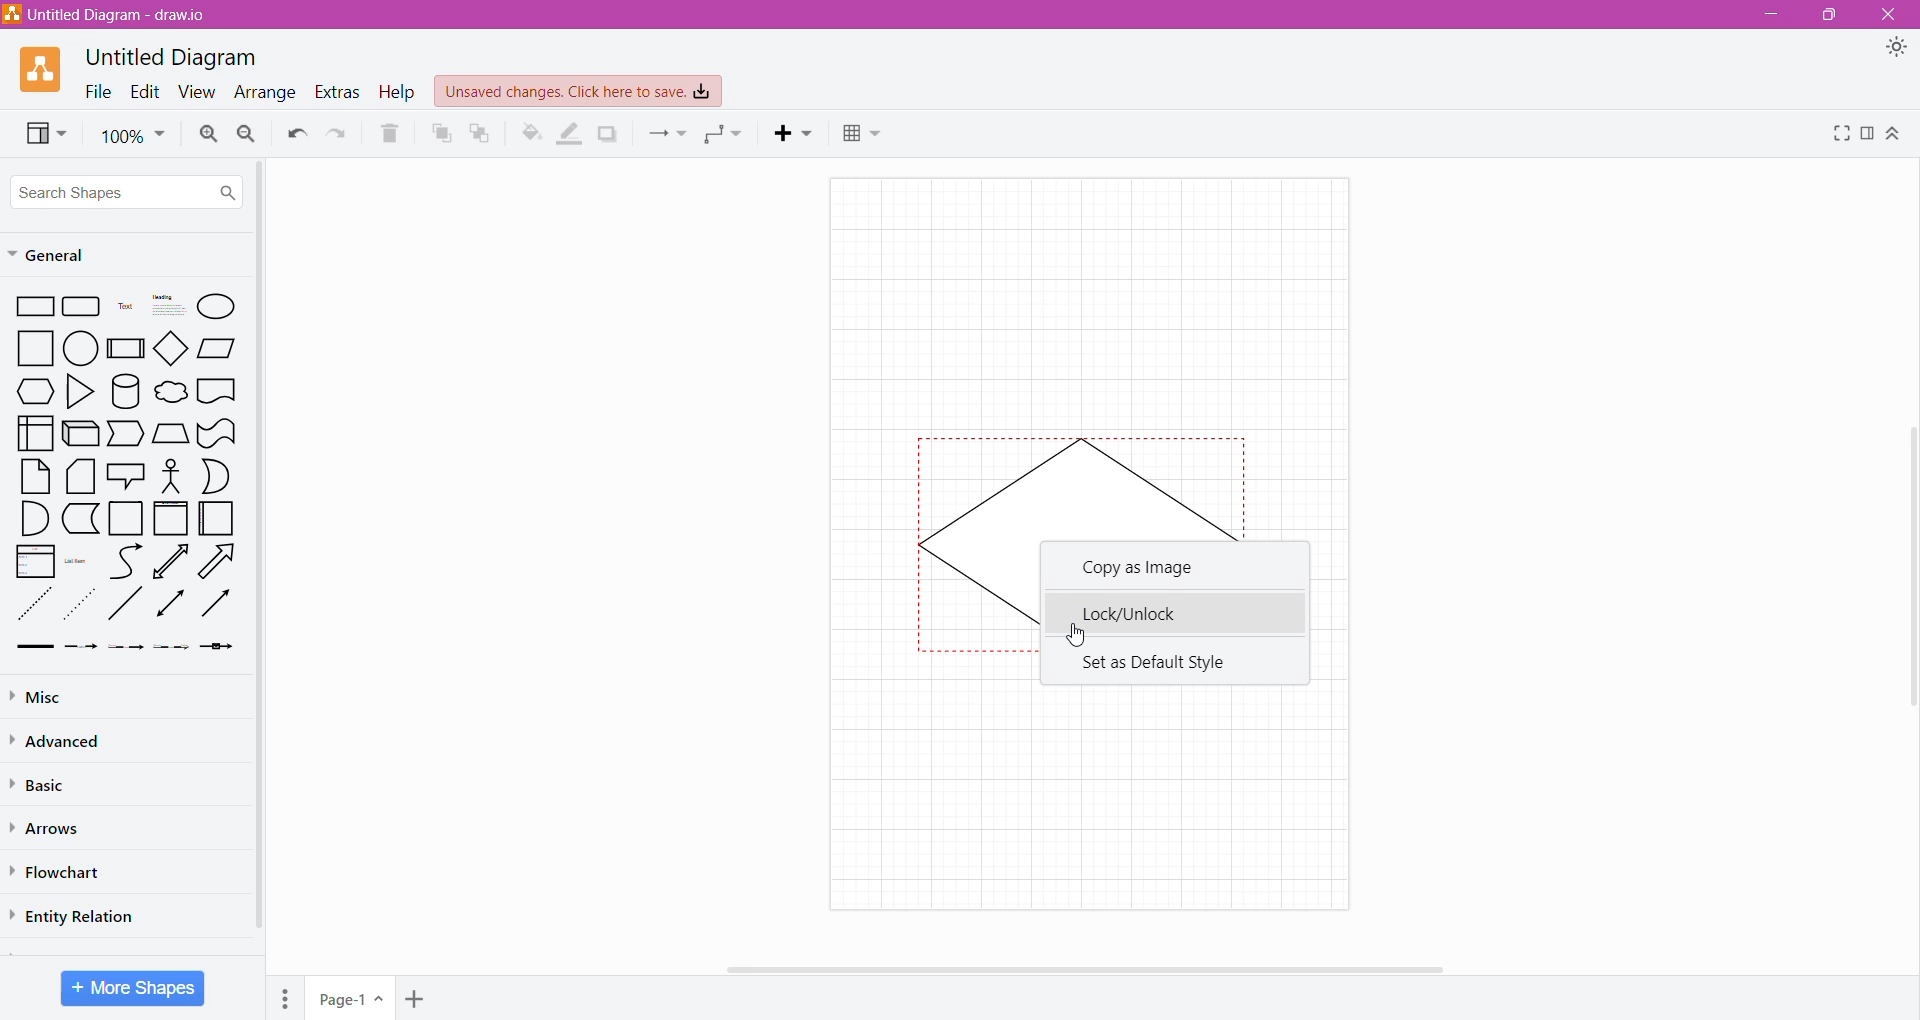 The image size is (1920, 1020). Describe the element at coordinates (217, 434) in the screenshot. I see `Tape` at that location.